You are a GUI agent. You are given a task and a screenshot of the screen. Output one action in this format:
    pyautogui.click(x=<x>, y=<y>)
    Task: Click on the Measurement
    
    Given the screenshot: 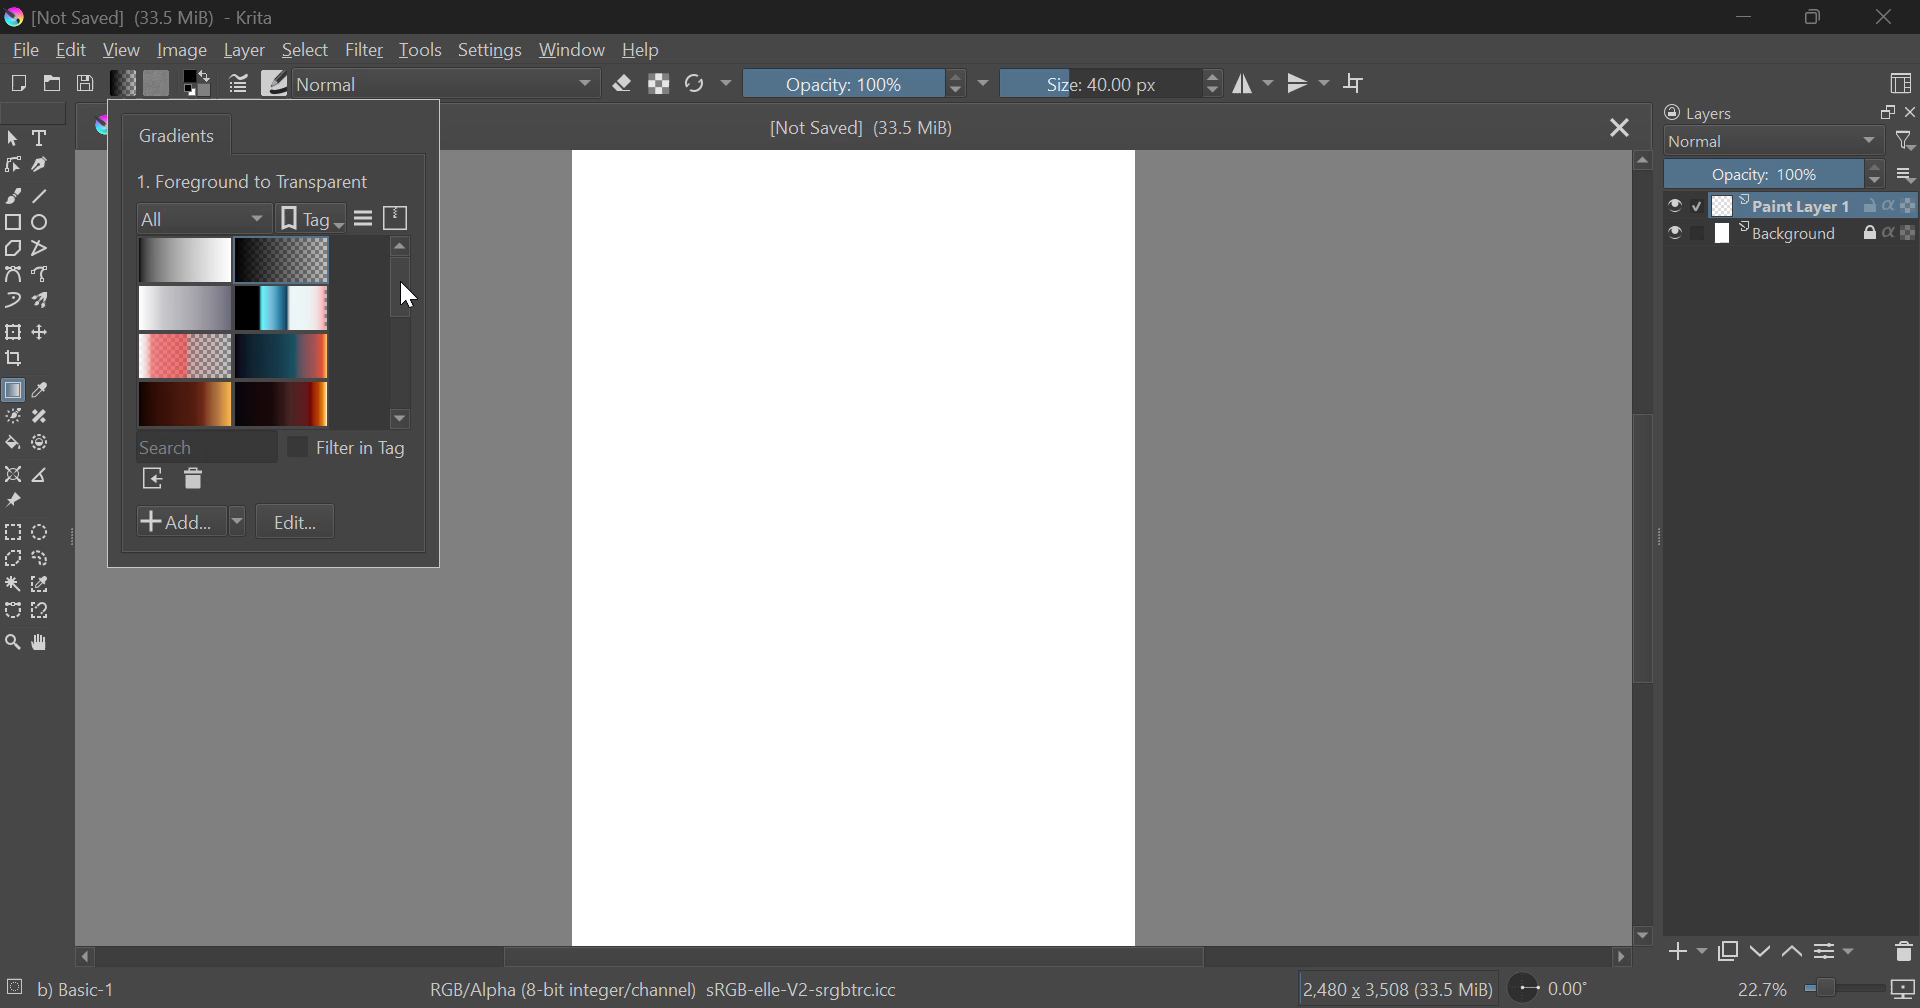 What is the action you would take?
    pyautogui.click(x=41, y=476)
    